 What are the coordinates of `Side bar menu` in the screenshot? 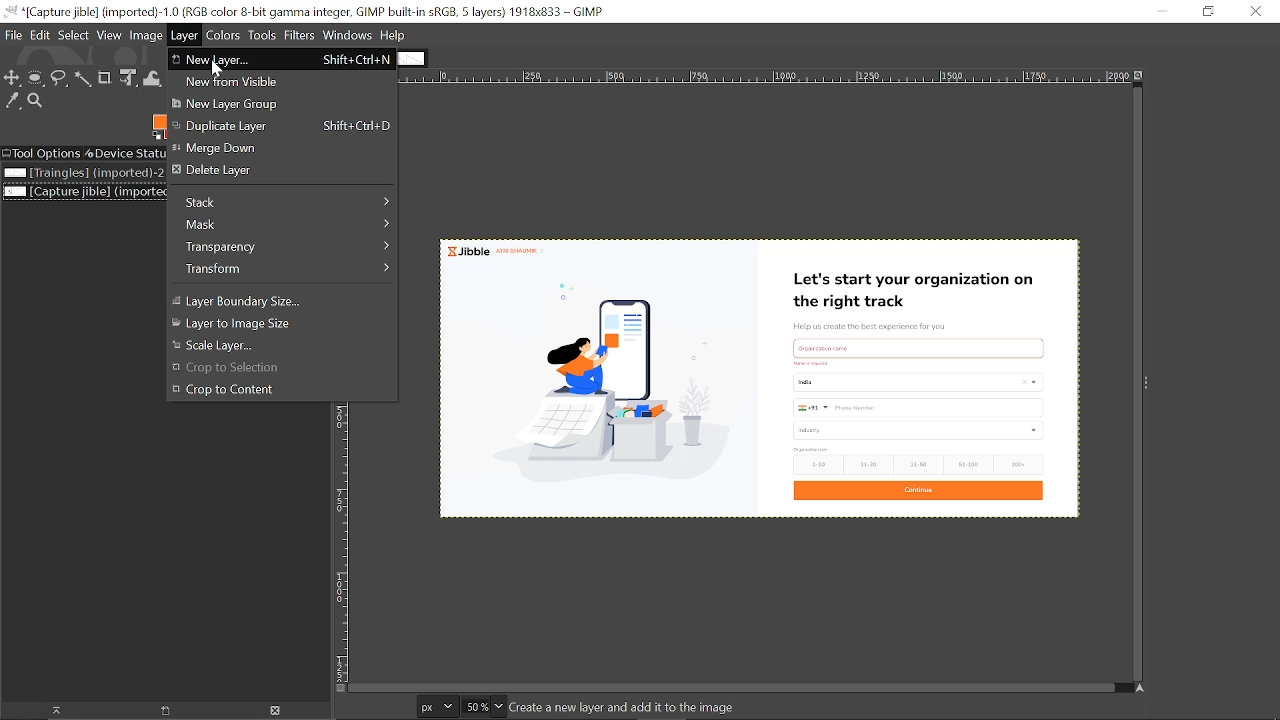 It's located at (1148, 383).